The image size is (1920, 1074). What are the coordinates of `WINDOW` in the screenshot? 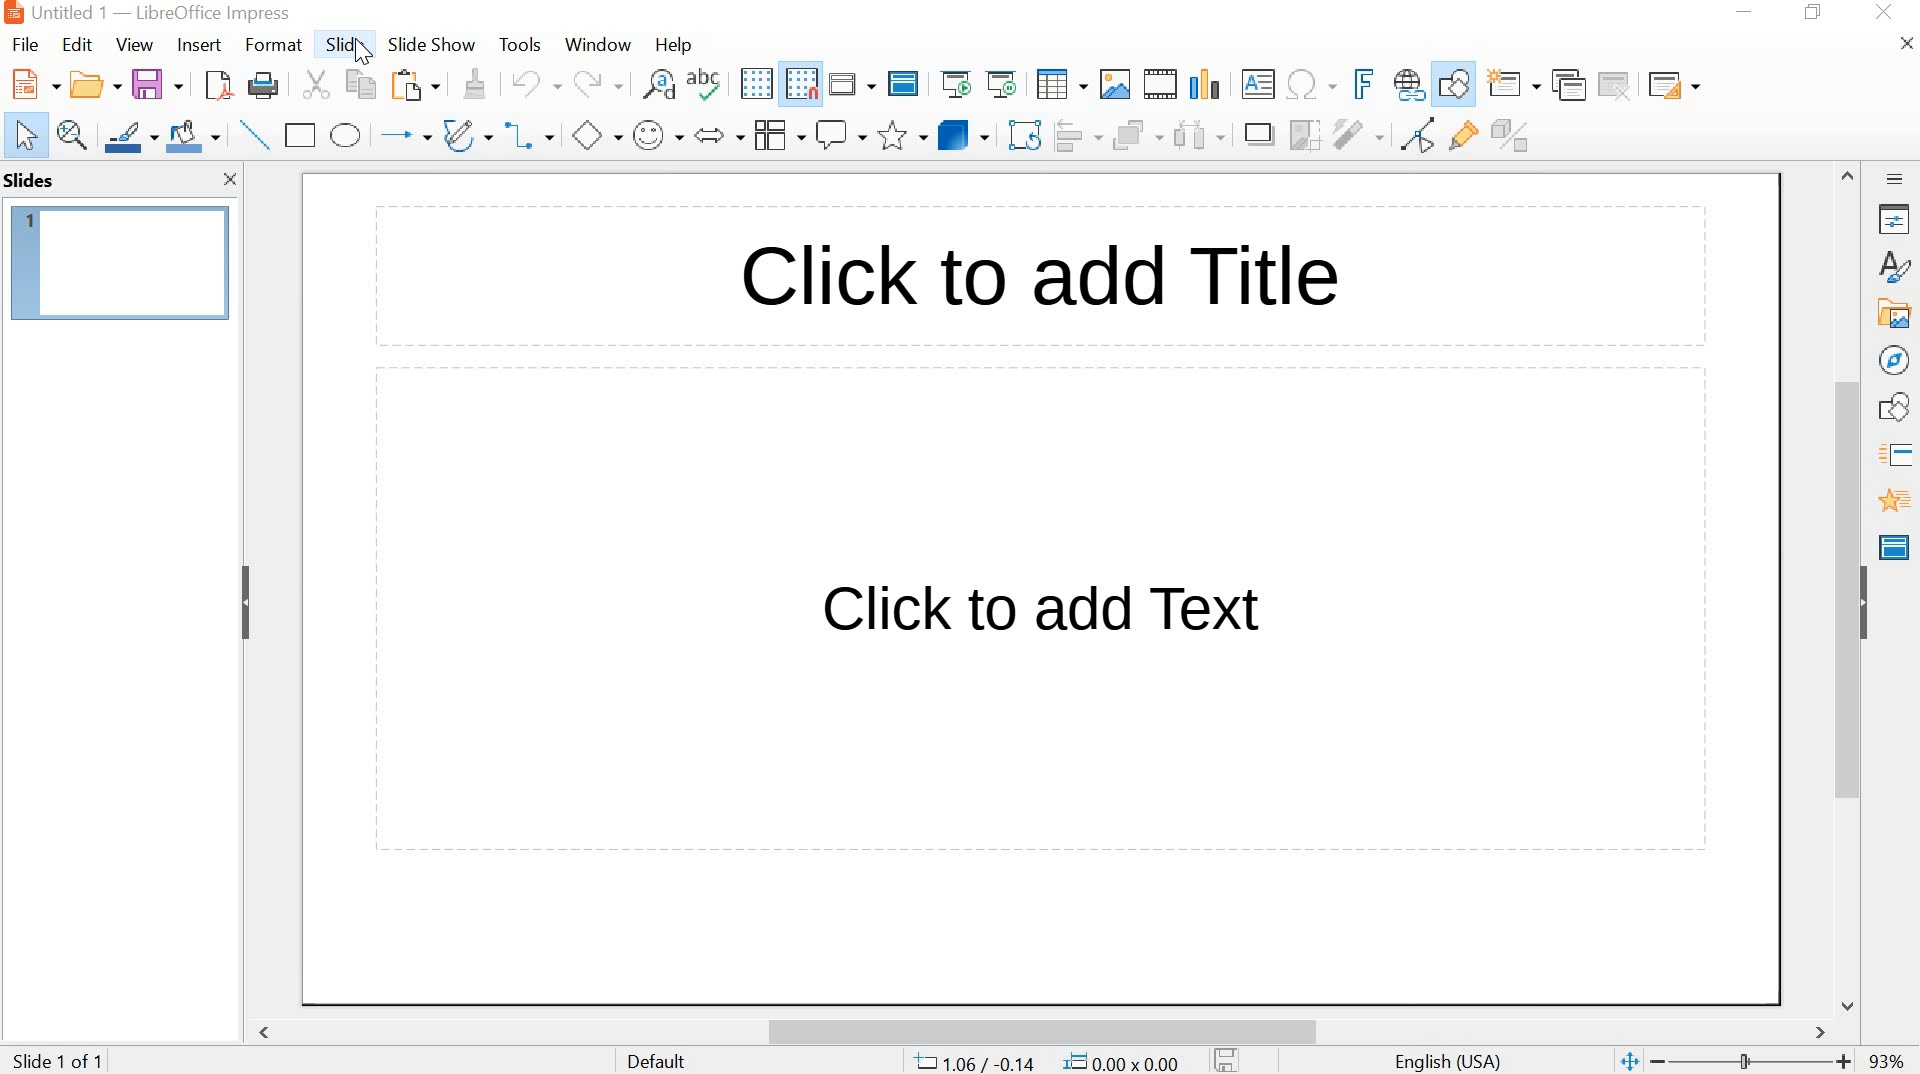 It's located at (600, 46).